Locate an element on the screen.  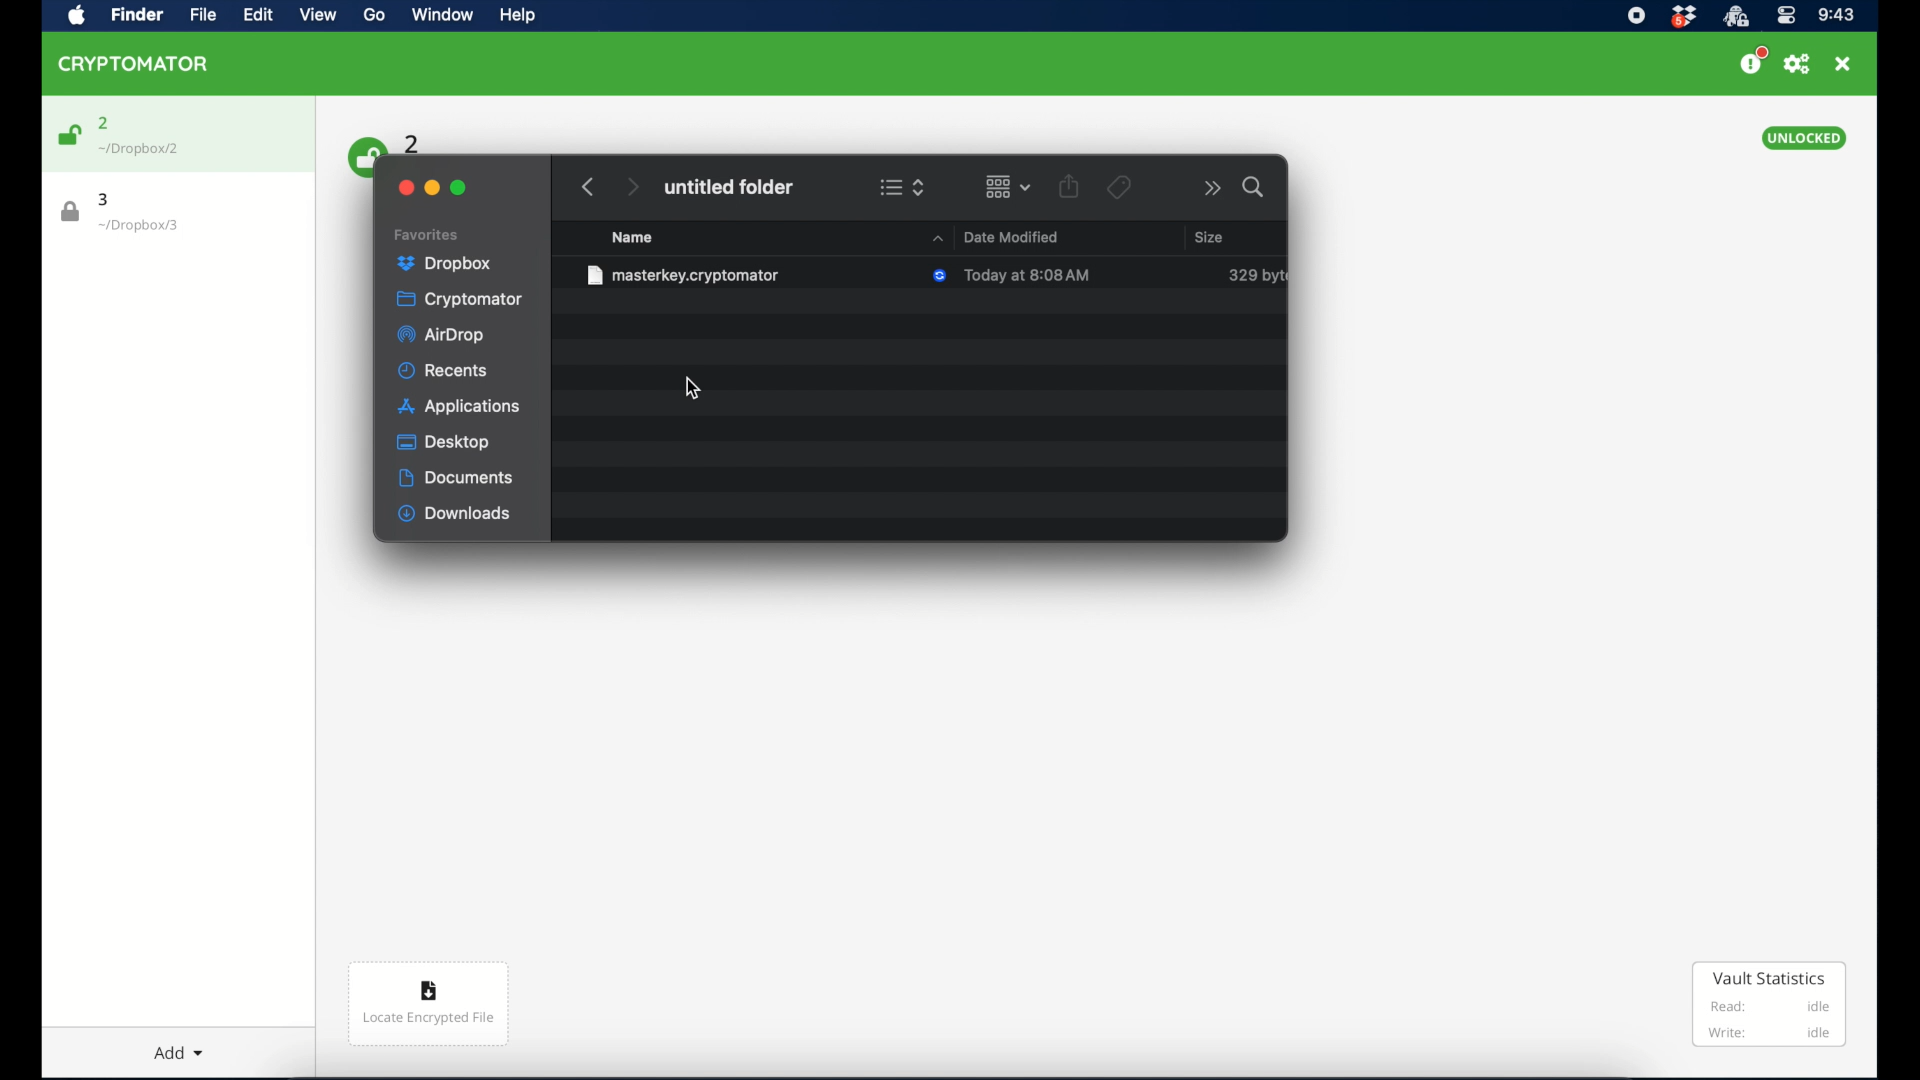
cryptomator icon is located at coordinates (1735, 17).